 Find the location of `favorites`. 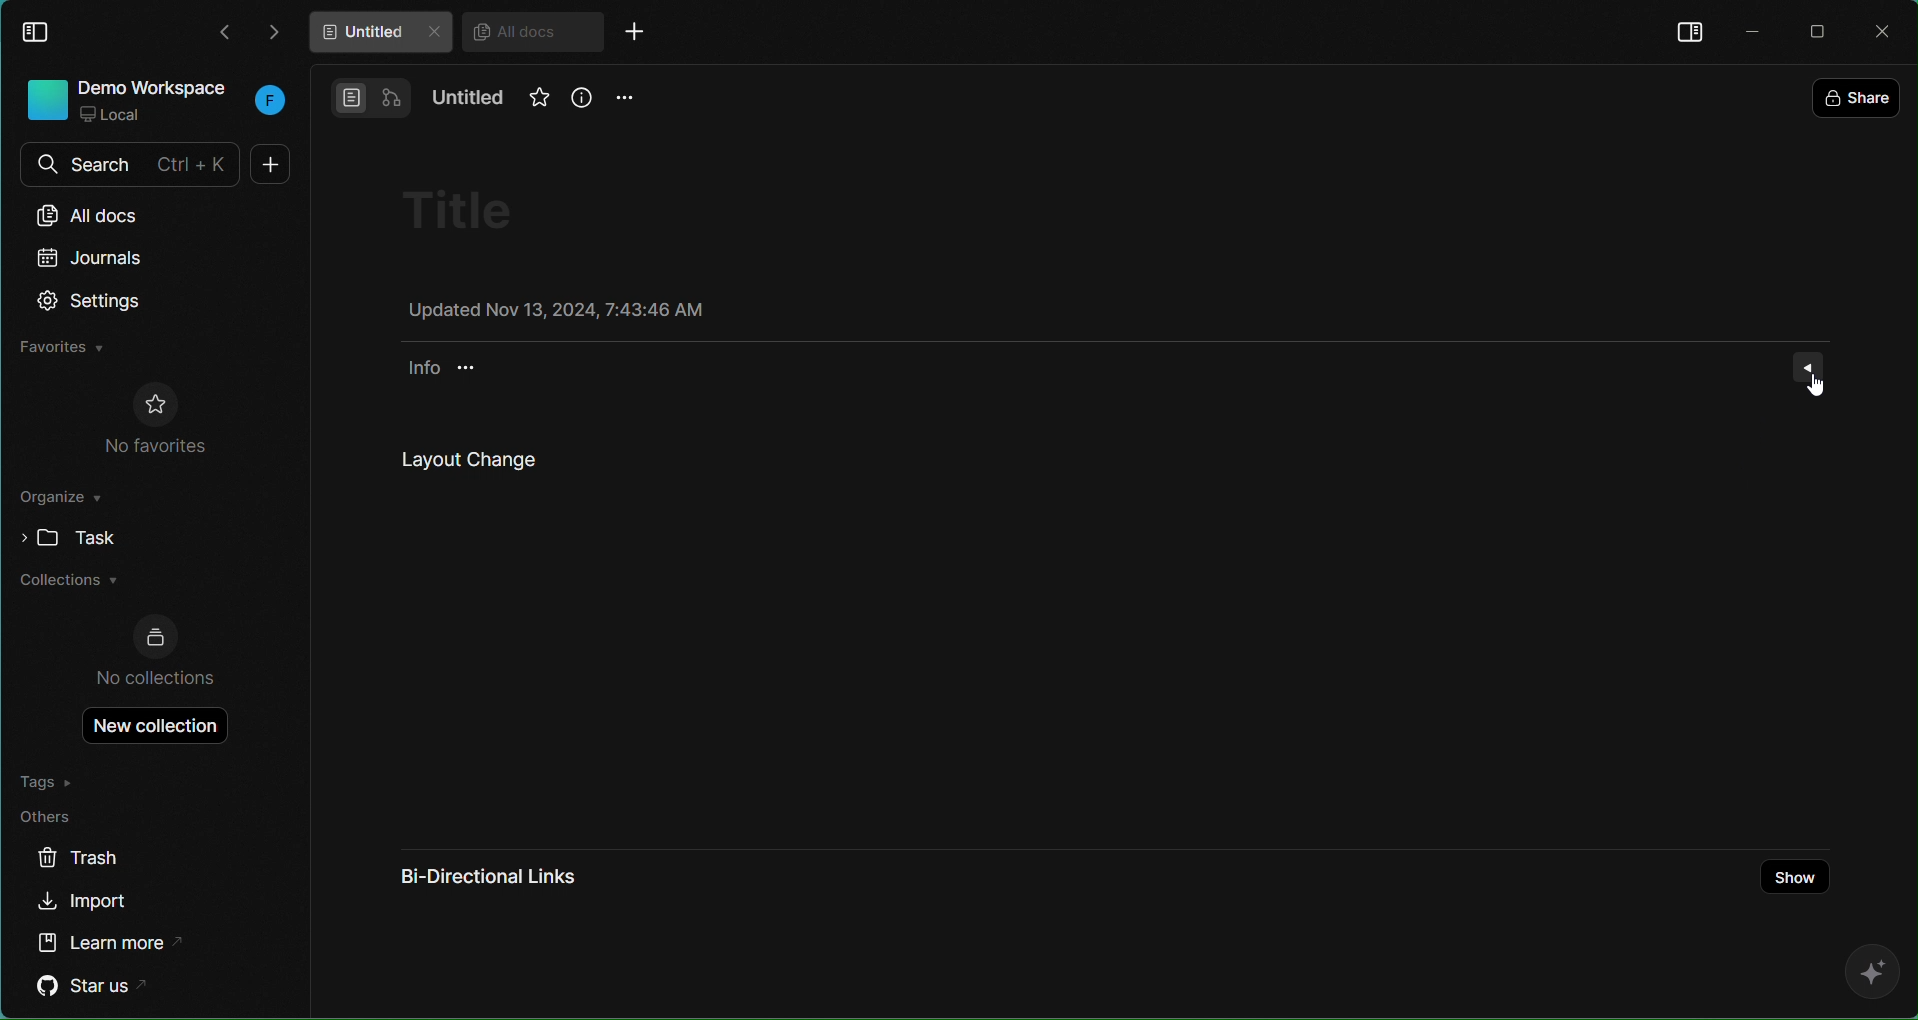

favorites is located at coordinates (62, 348).